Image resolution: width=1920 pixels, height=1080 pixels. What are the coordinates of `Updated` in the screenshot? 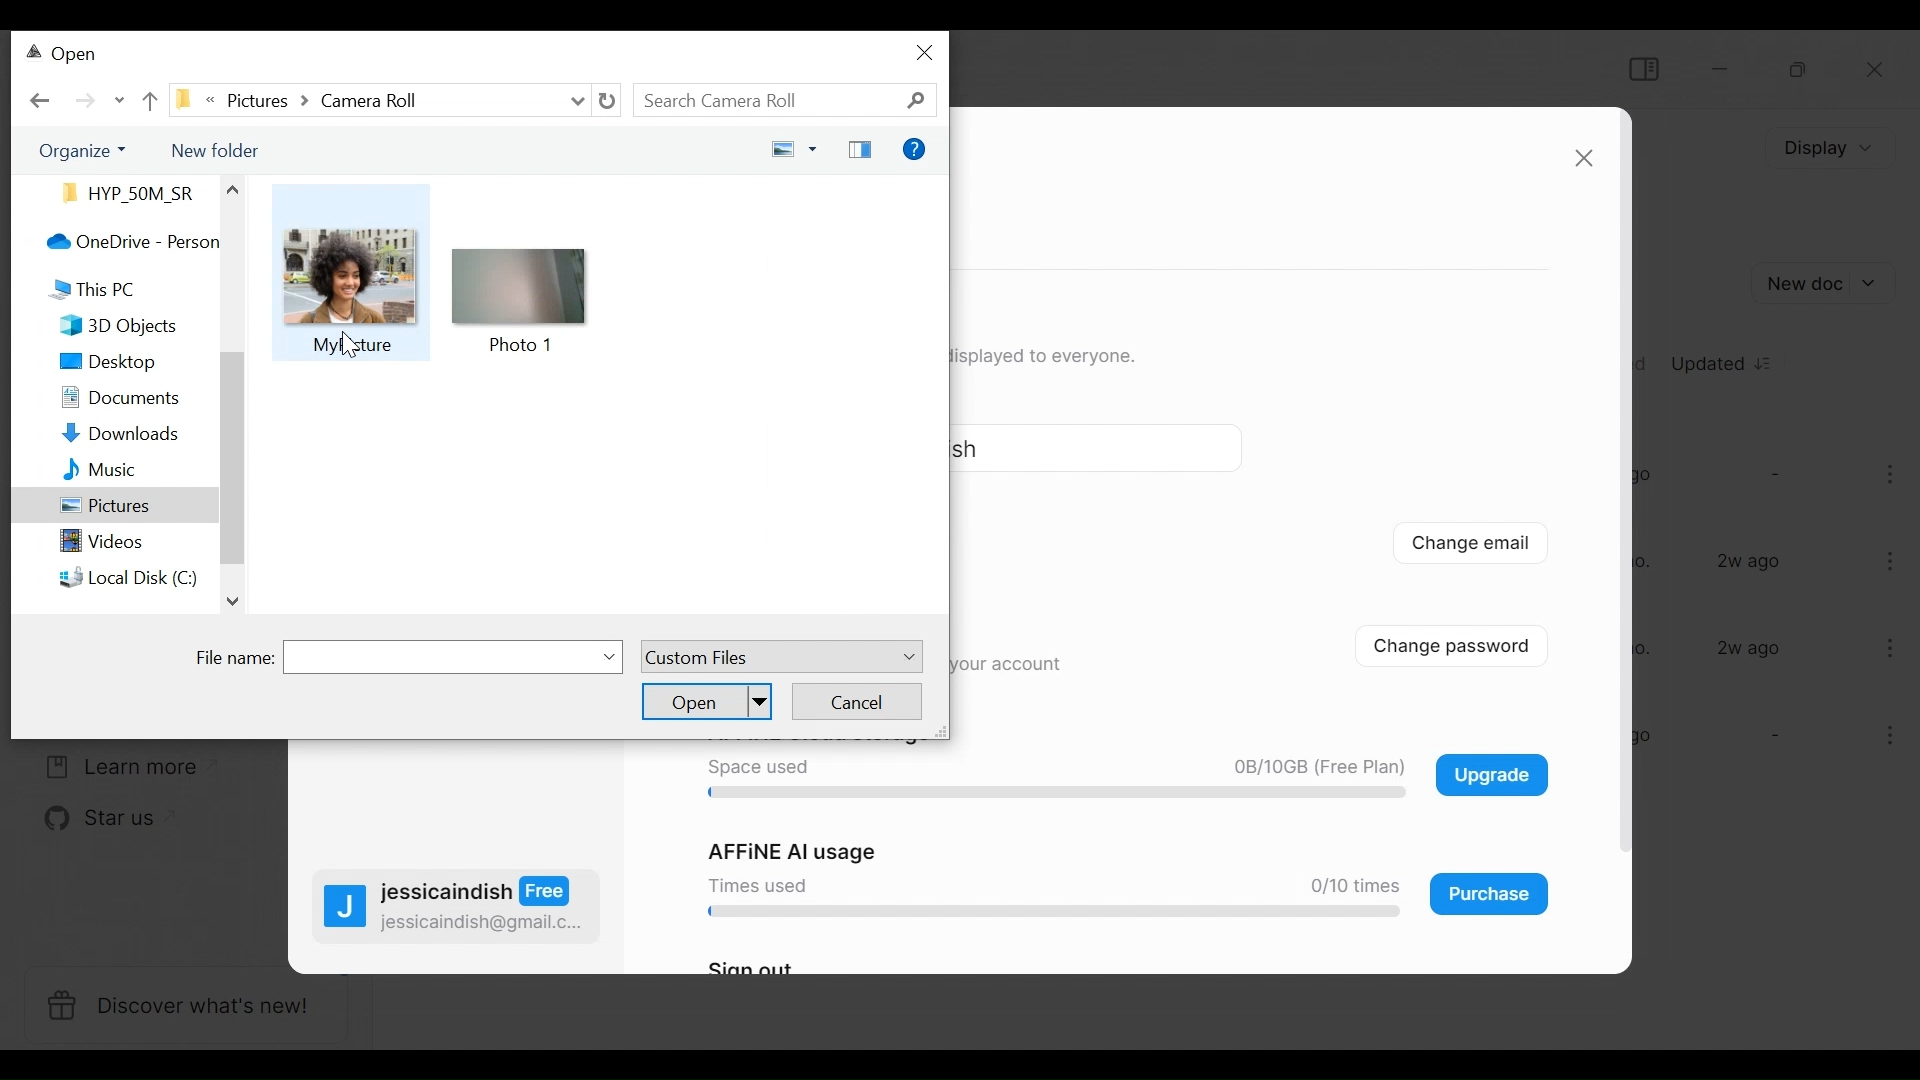 It's located at (1724, 361).